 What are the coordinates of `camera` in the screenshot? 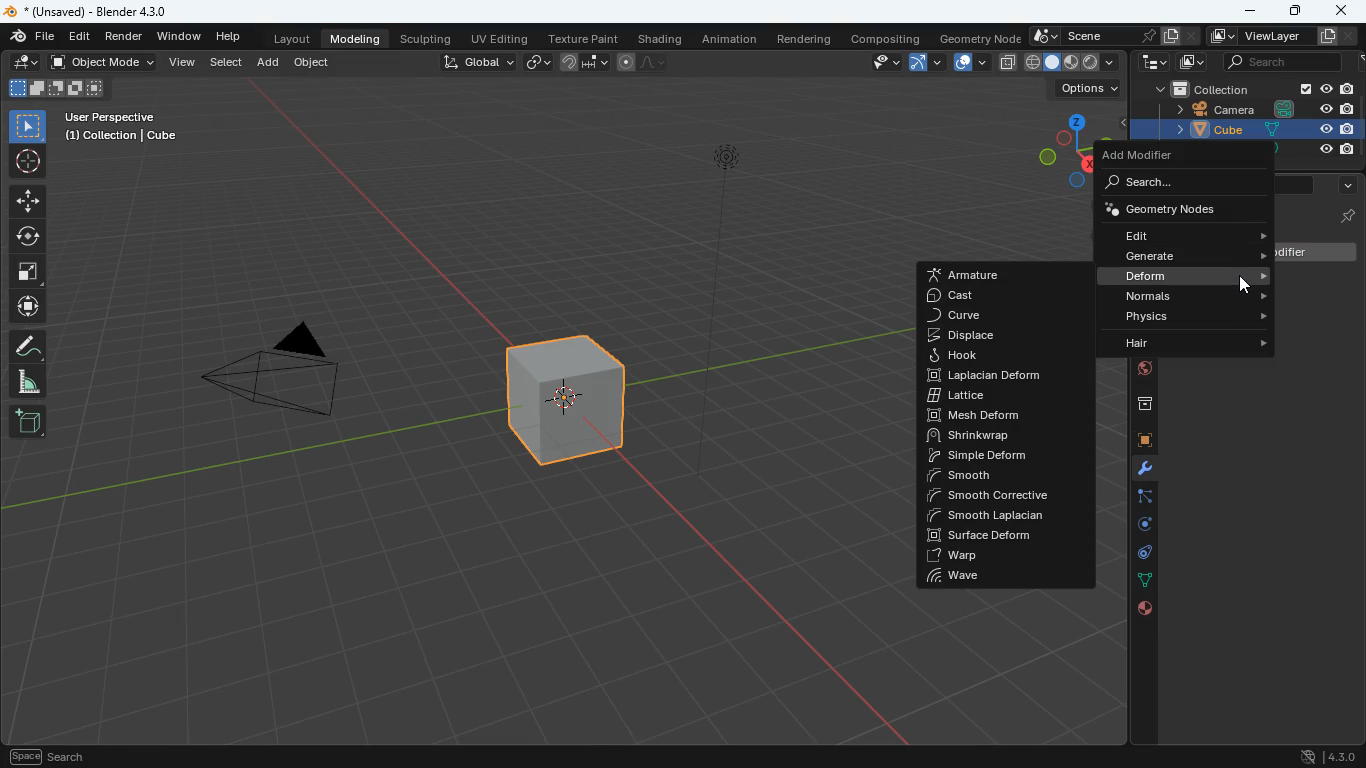 It's located at (283, 374).